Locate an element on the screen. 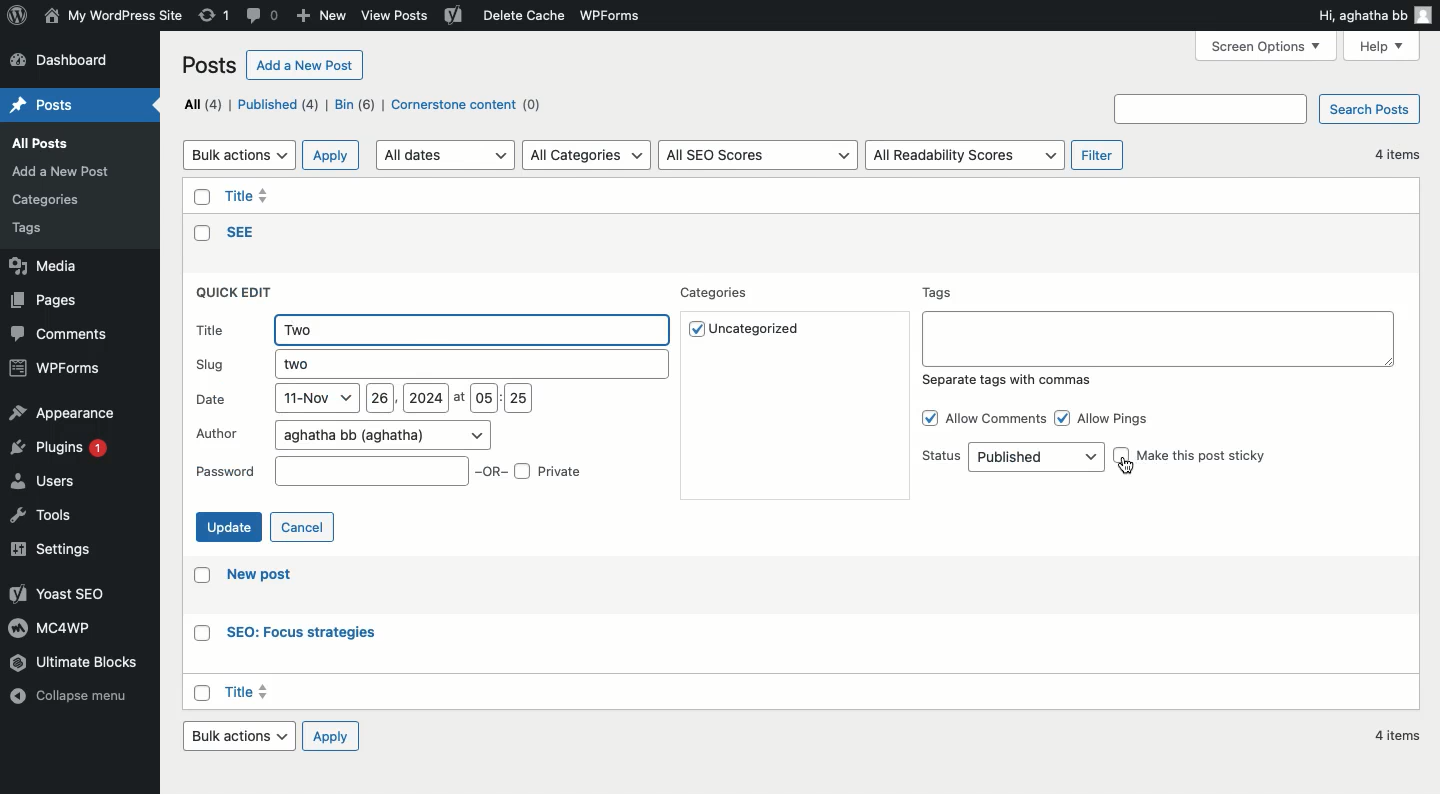 This screenshot has width=1440, height=794. Tags is located at coordinates (1157, 325).